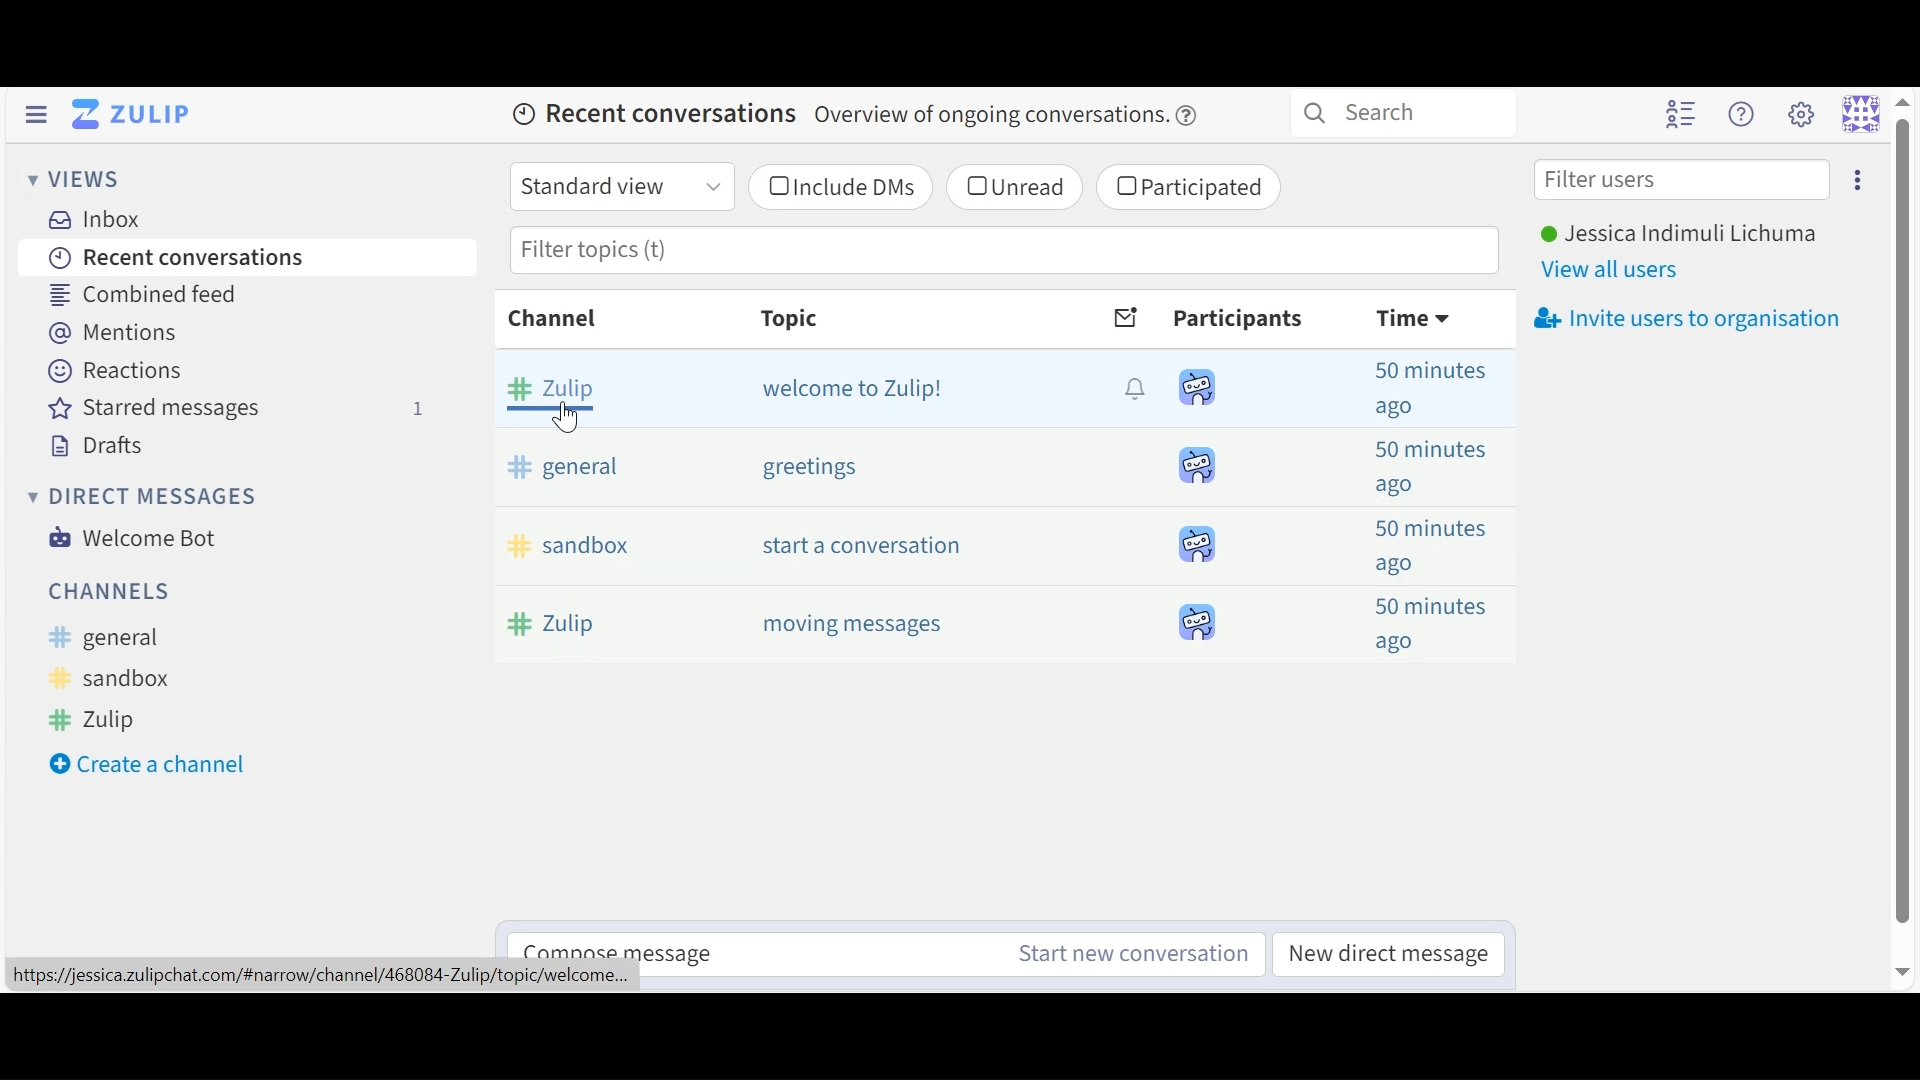 The width and height of the screenshot is (1920, 1080). What do you see at coordinates (104, 334) in the screenshot?
I see `Mentions` at bounding box center [104, 334].